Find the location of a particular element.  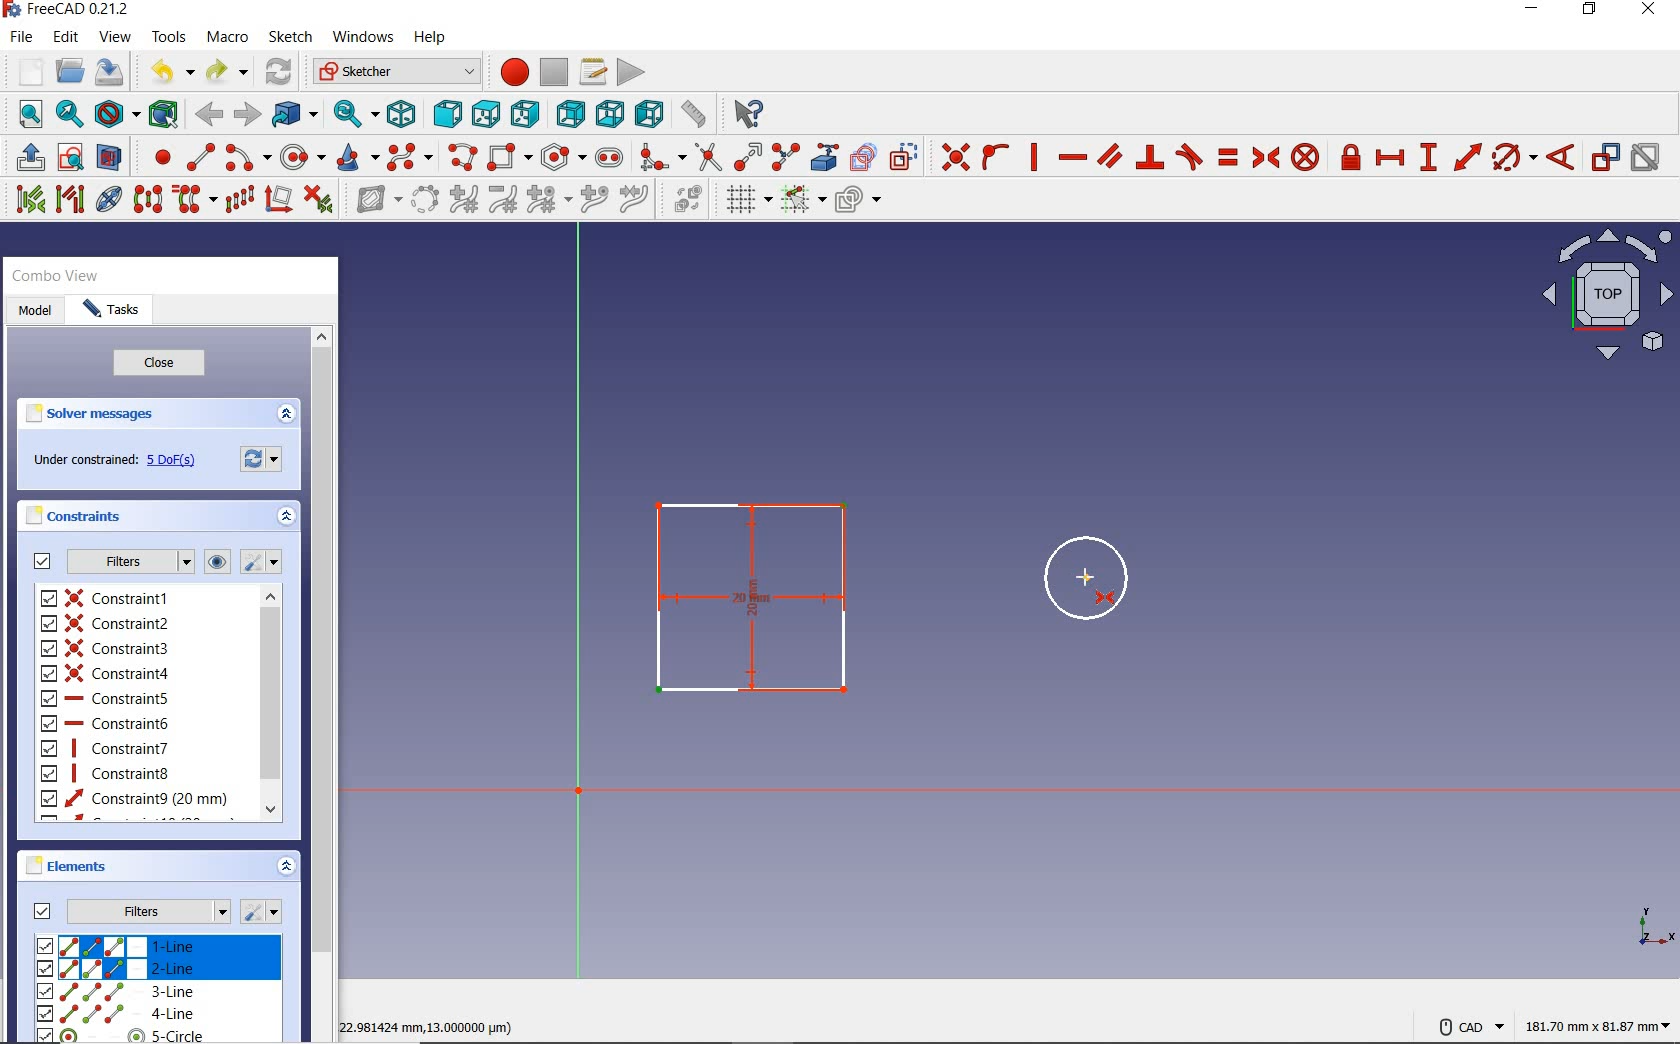

view is located at coordinates (115, 37).